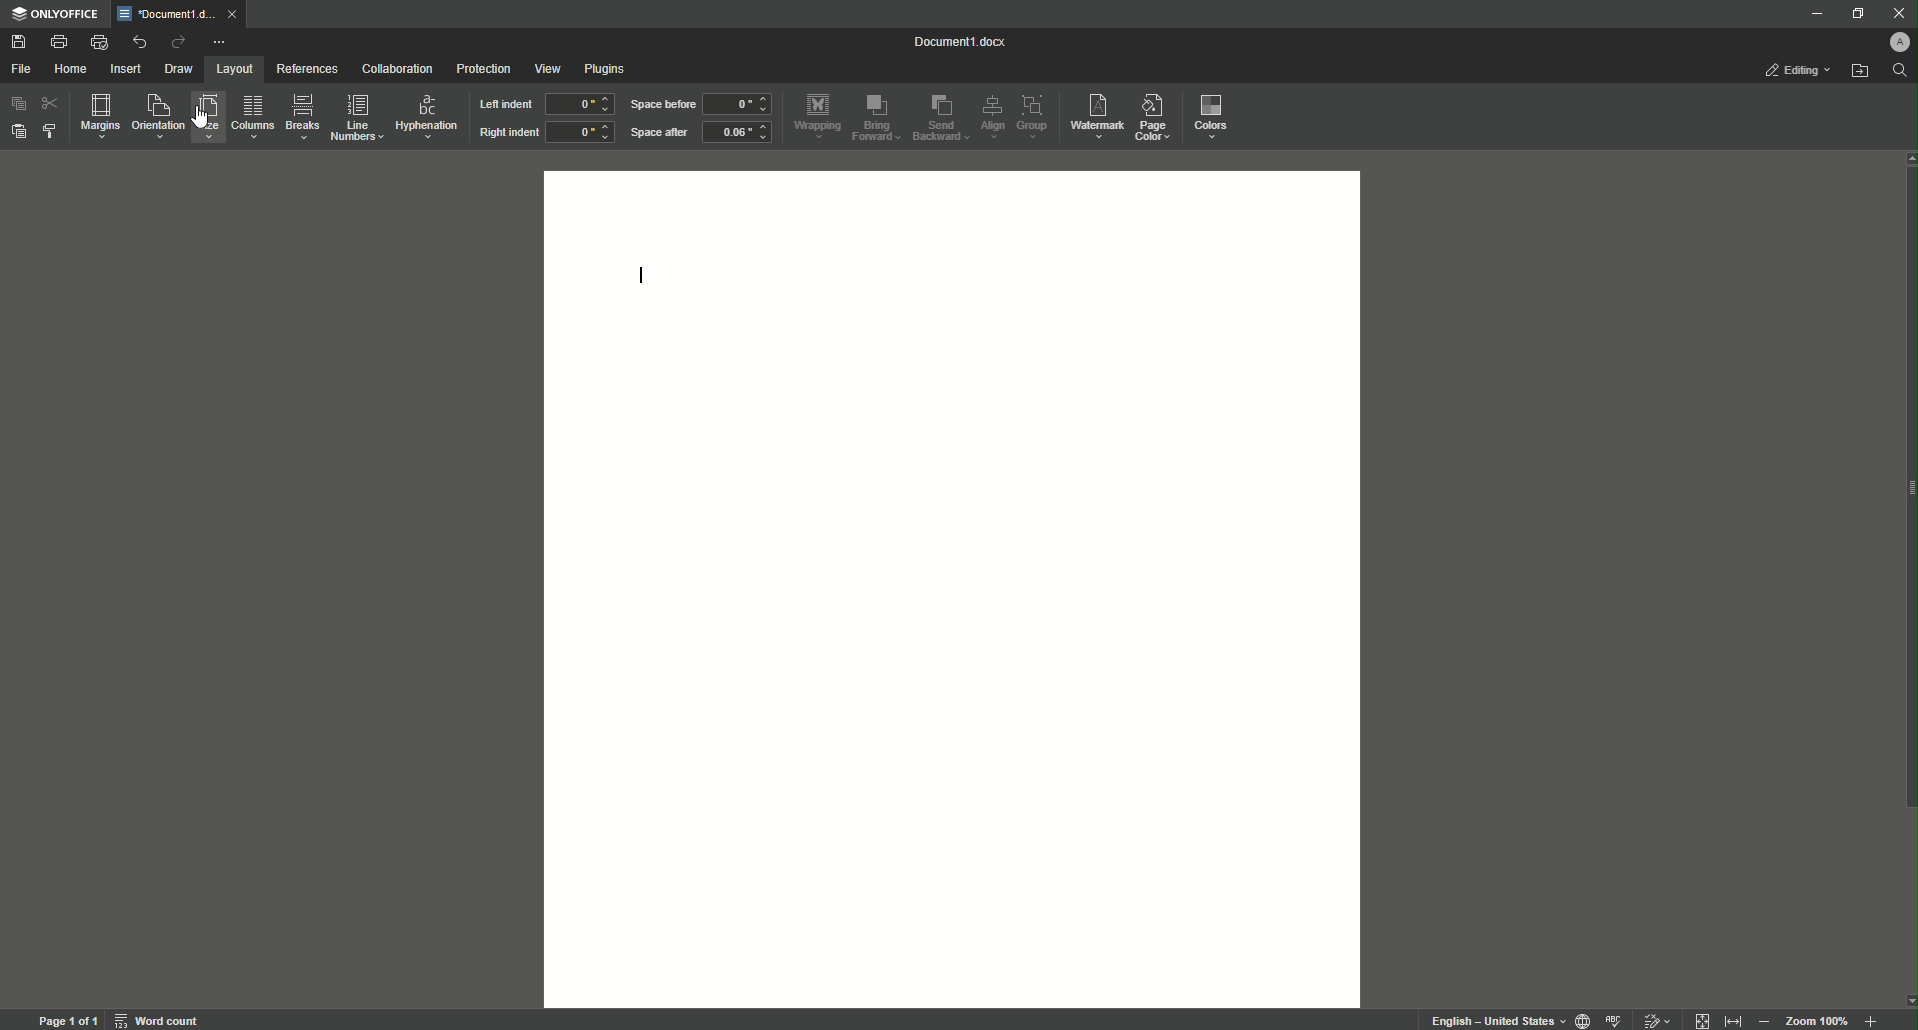 This screenshot has height=1030, width=1918. Describe the element at coordinates (1906, 494) in the screenshot. I see `Scrollbar` at that location.